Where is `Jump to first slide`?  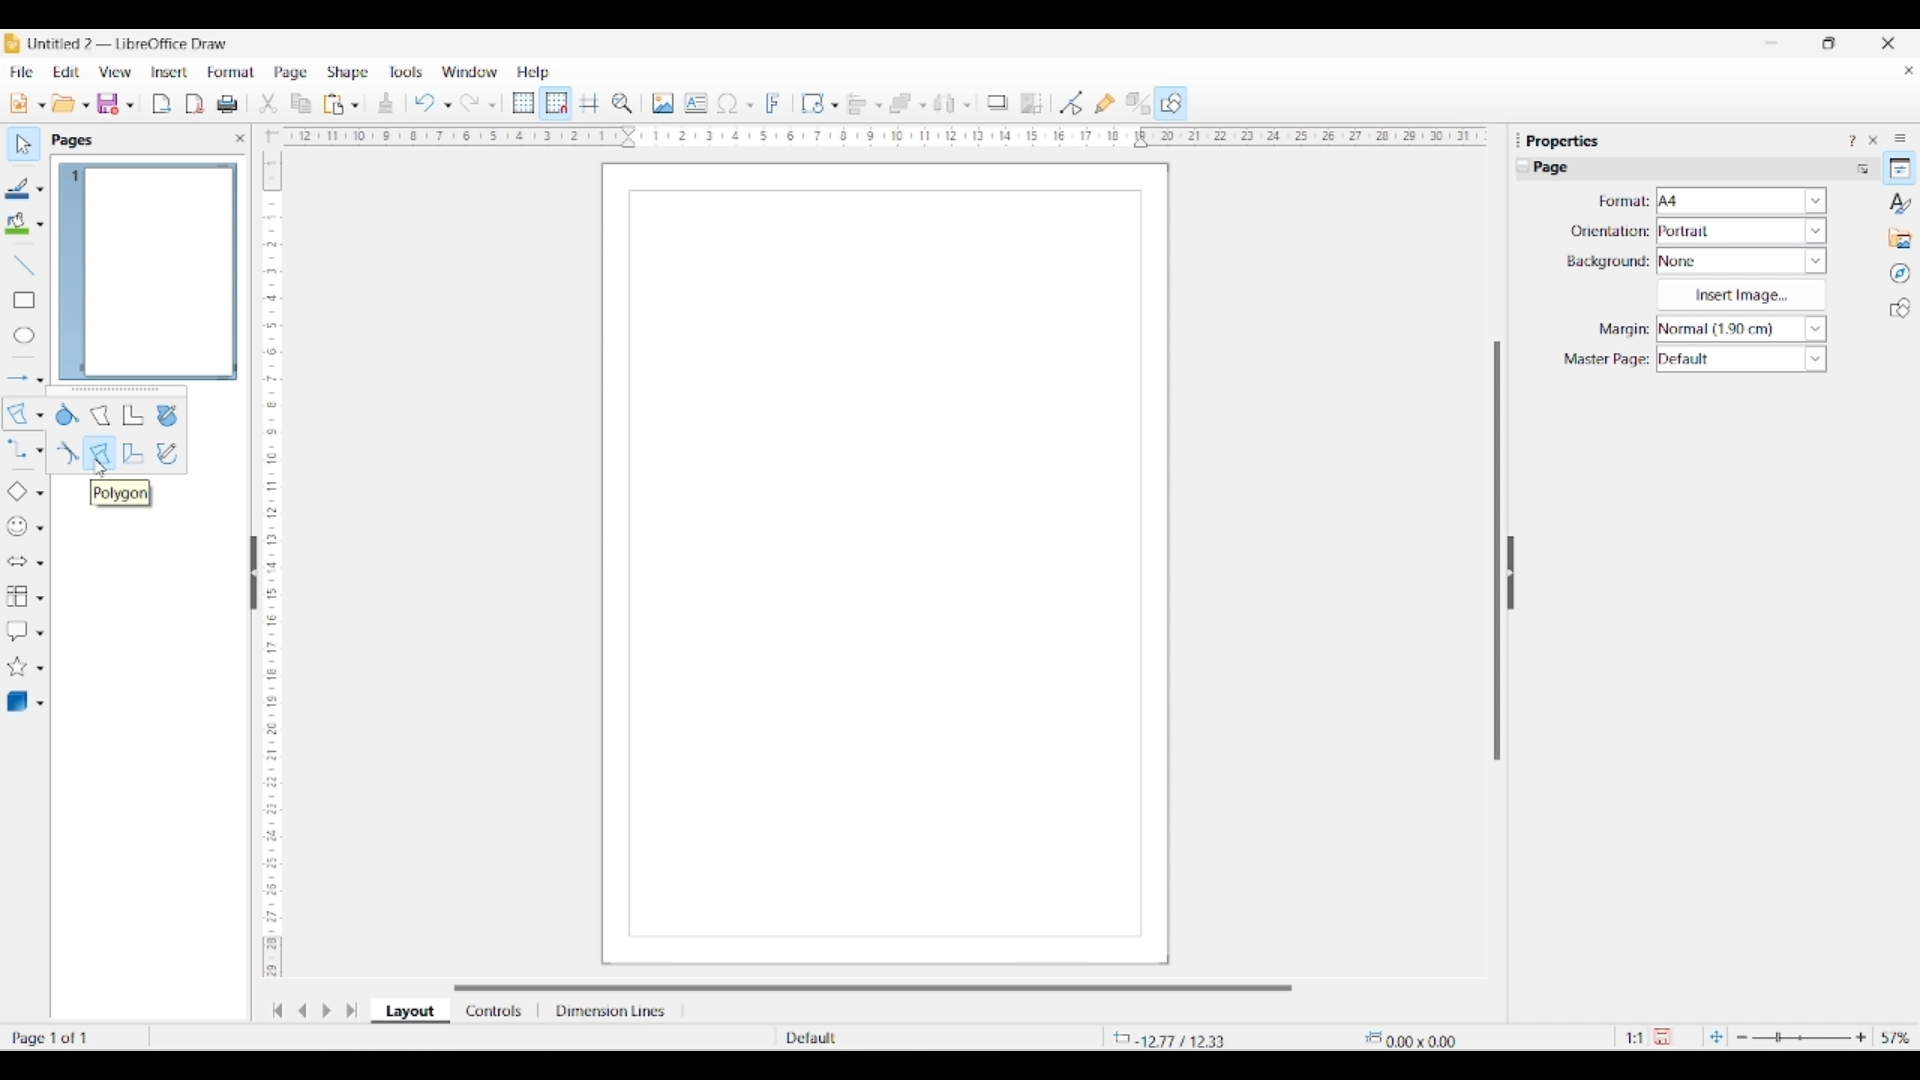
Jump to first slide is located at coordinates (277, 1010).